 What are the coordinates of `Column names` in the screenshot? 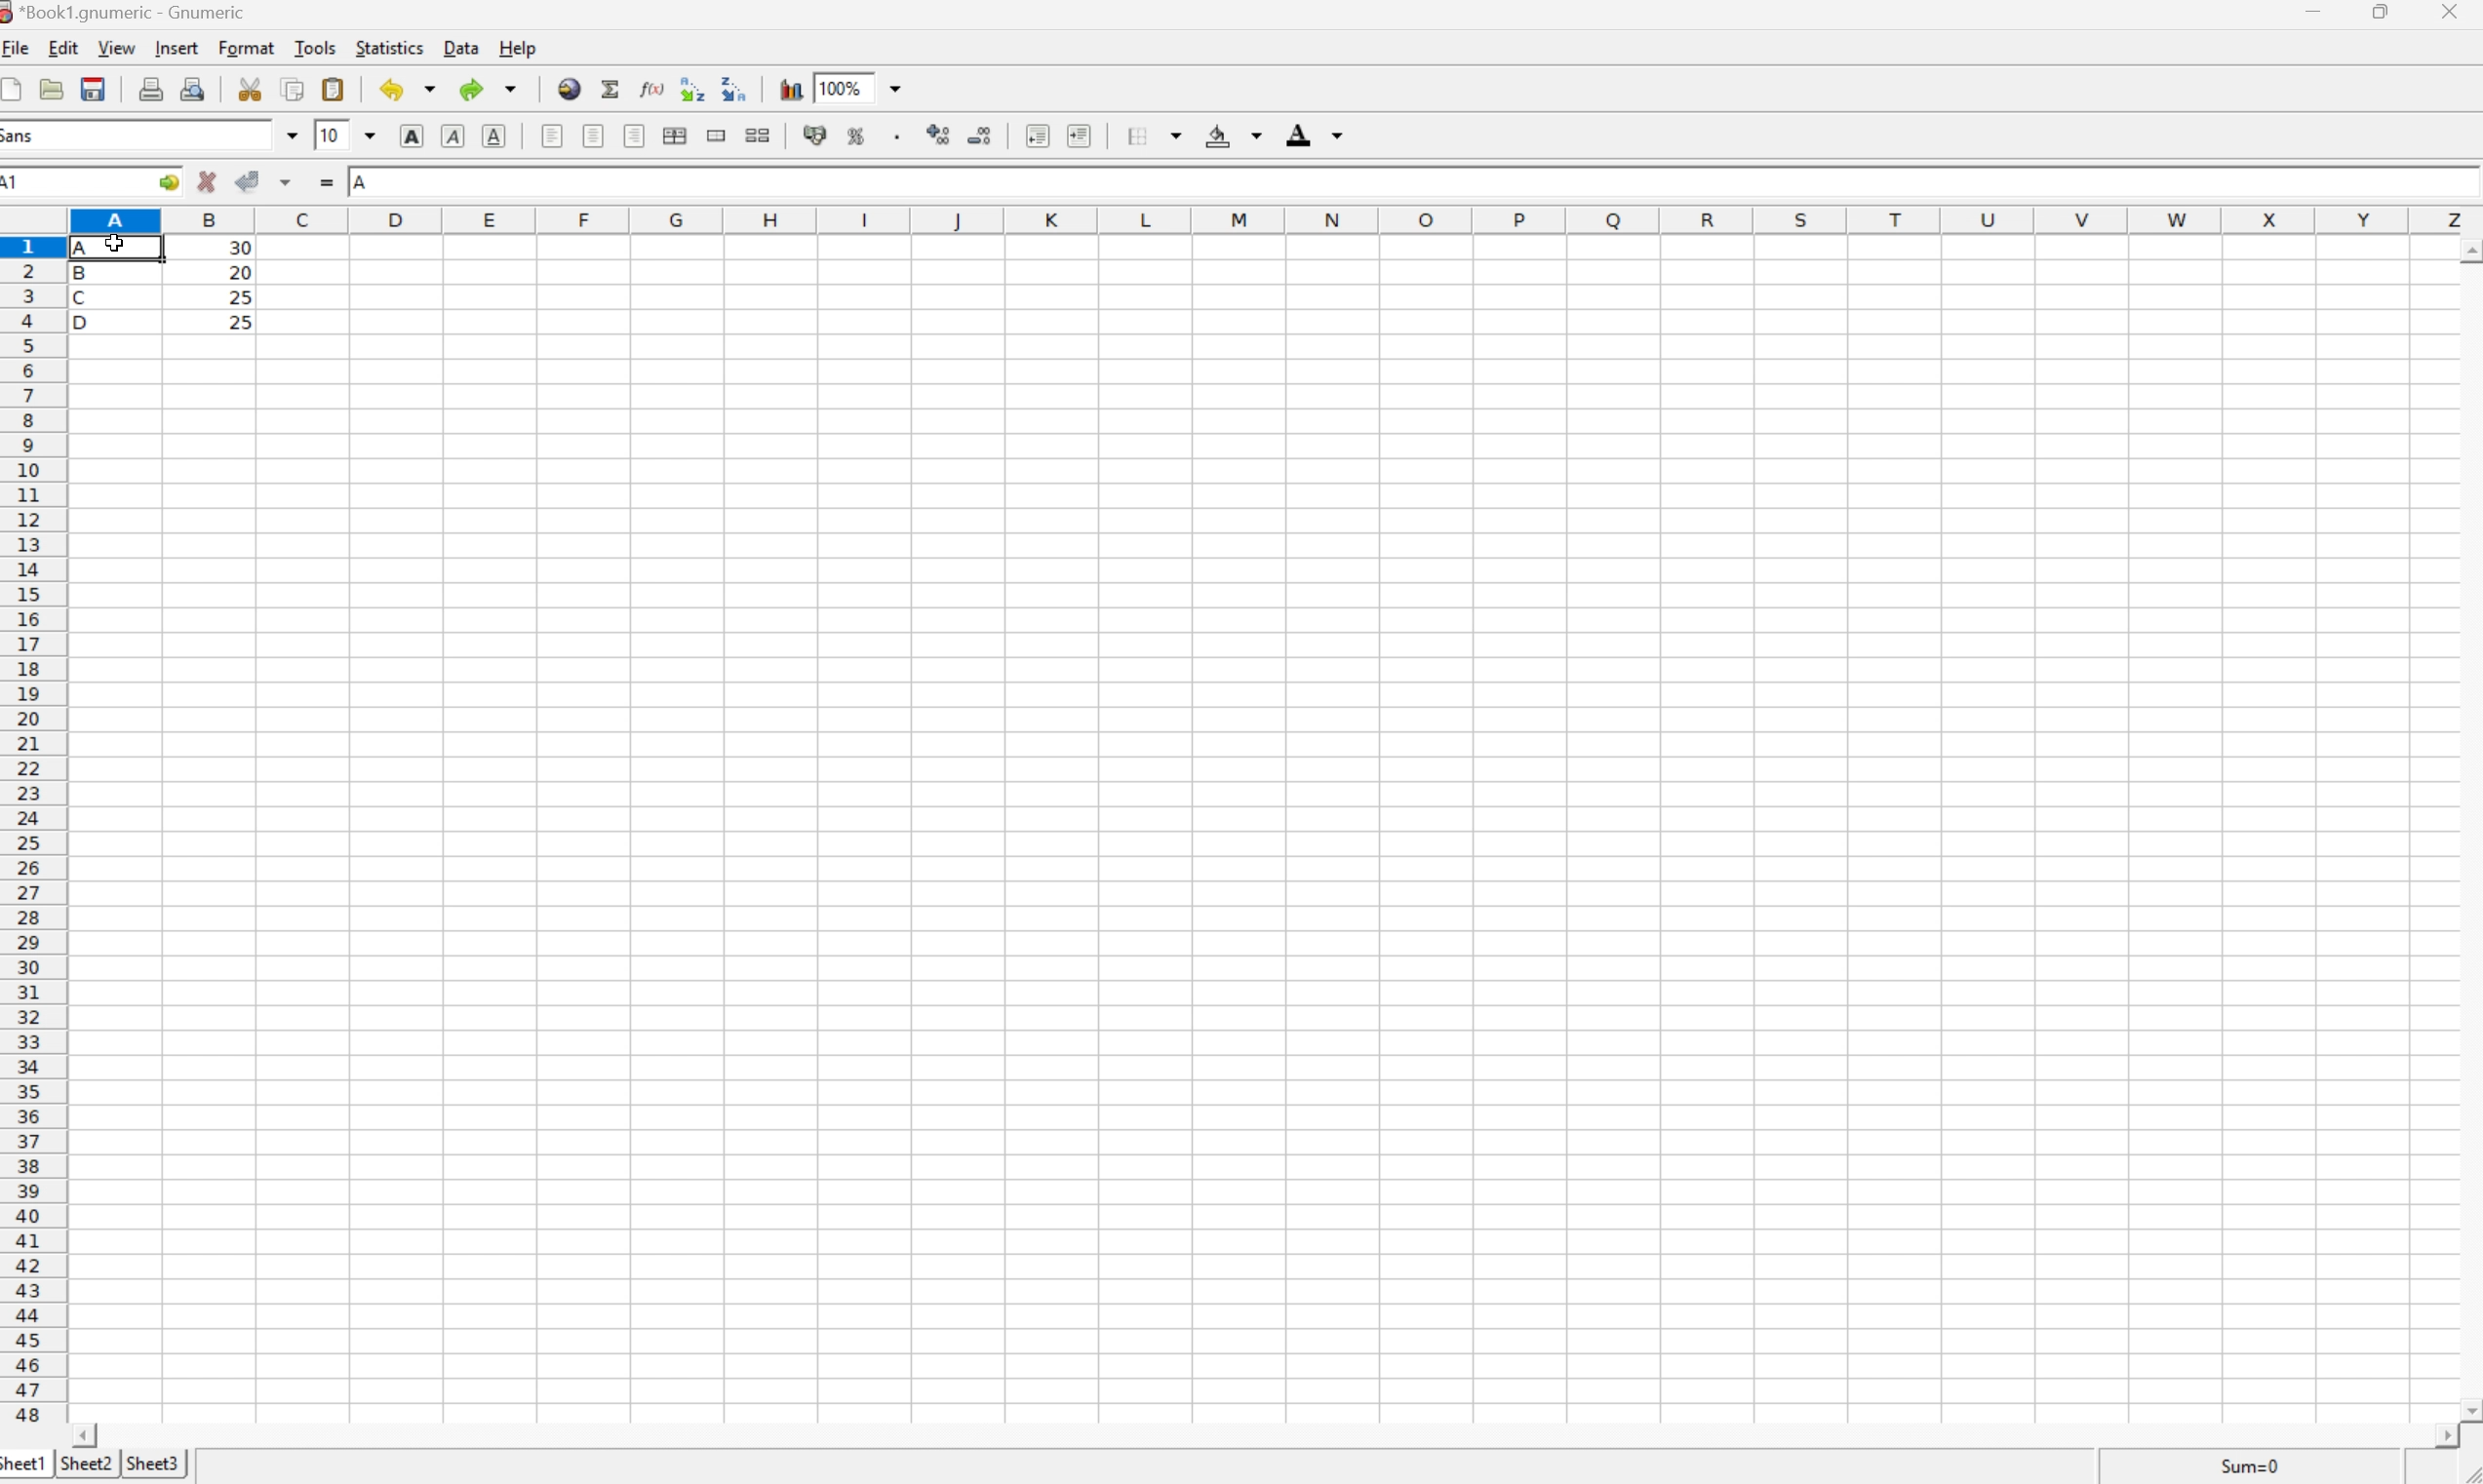 It's located at (1274, 218).